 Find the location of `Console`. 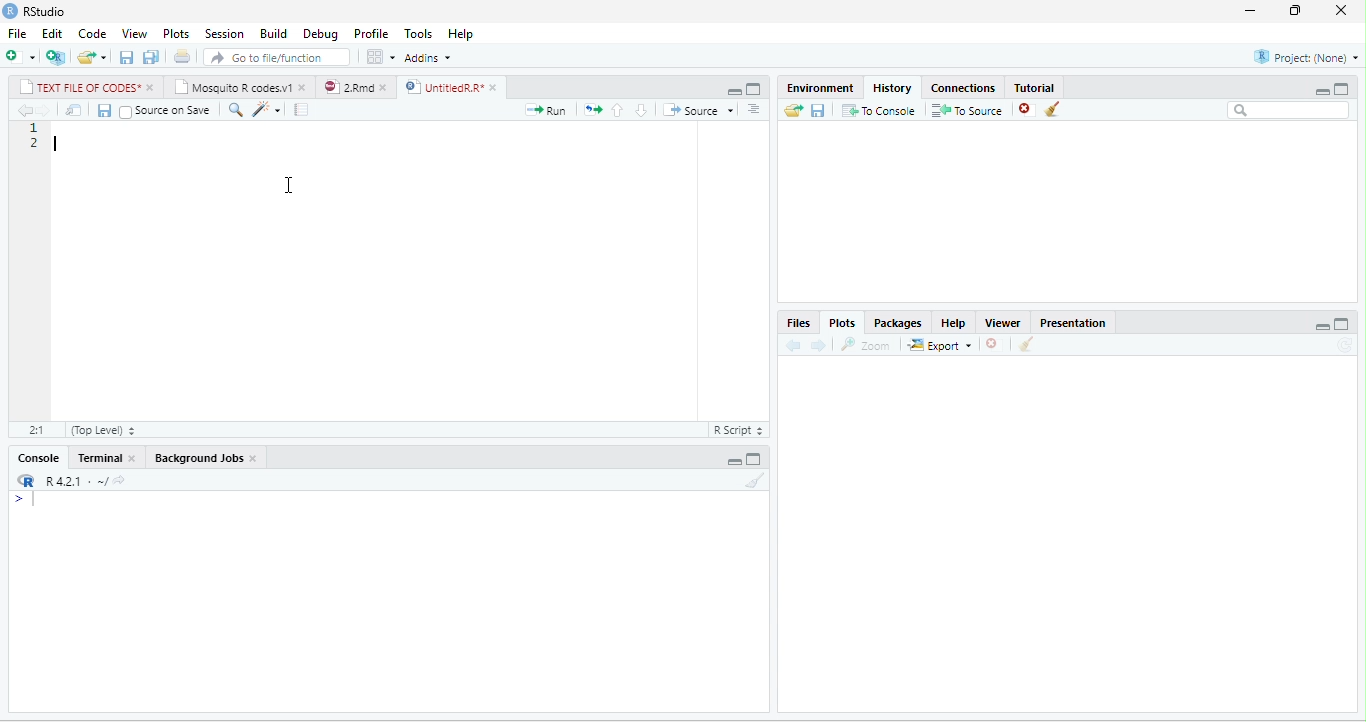

Console is located at coordinates (37, 458).